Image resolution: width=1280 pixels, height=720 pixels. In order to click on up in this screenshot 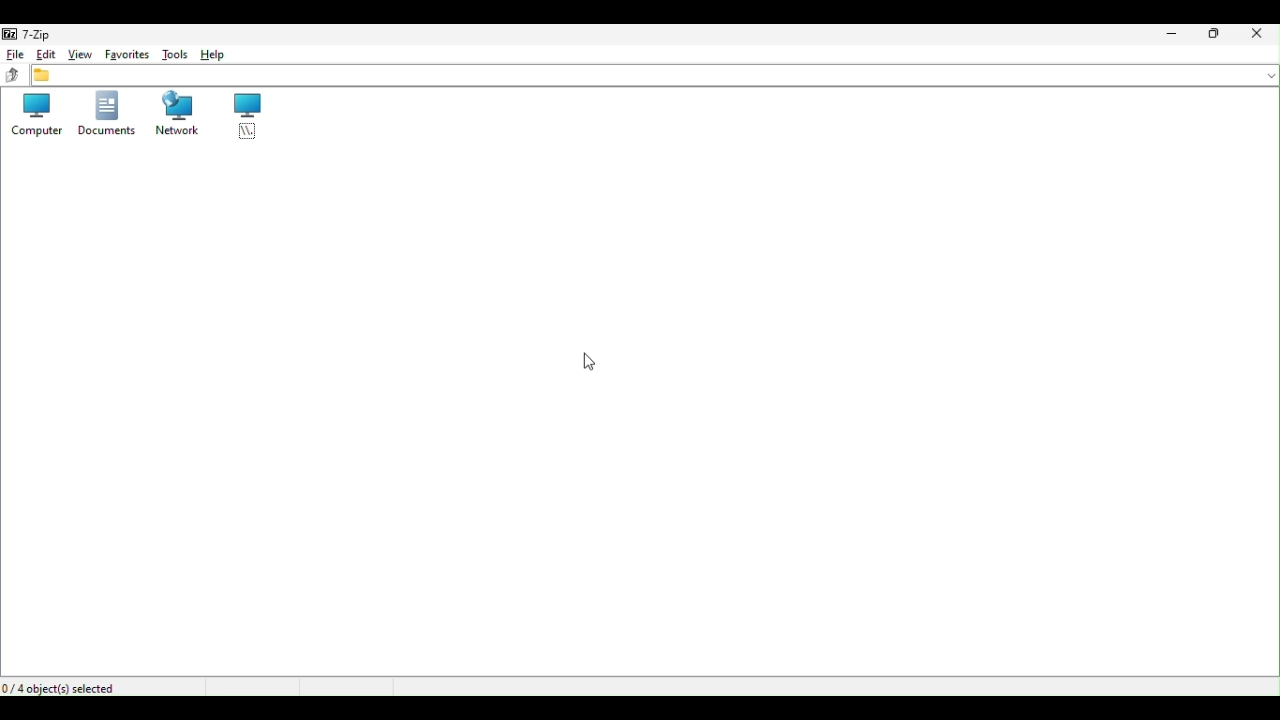, I will do `click(10, 75)`.